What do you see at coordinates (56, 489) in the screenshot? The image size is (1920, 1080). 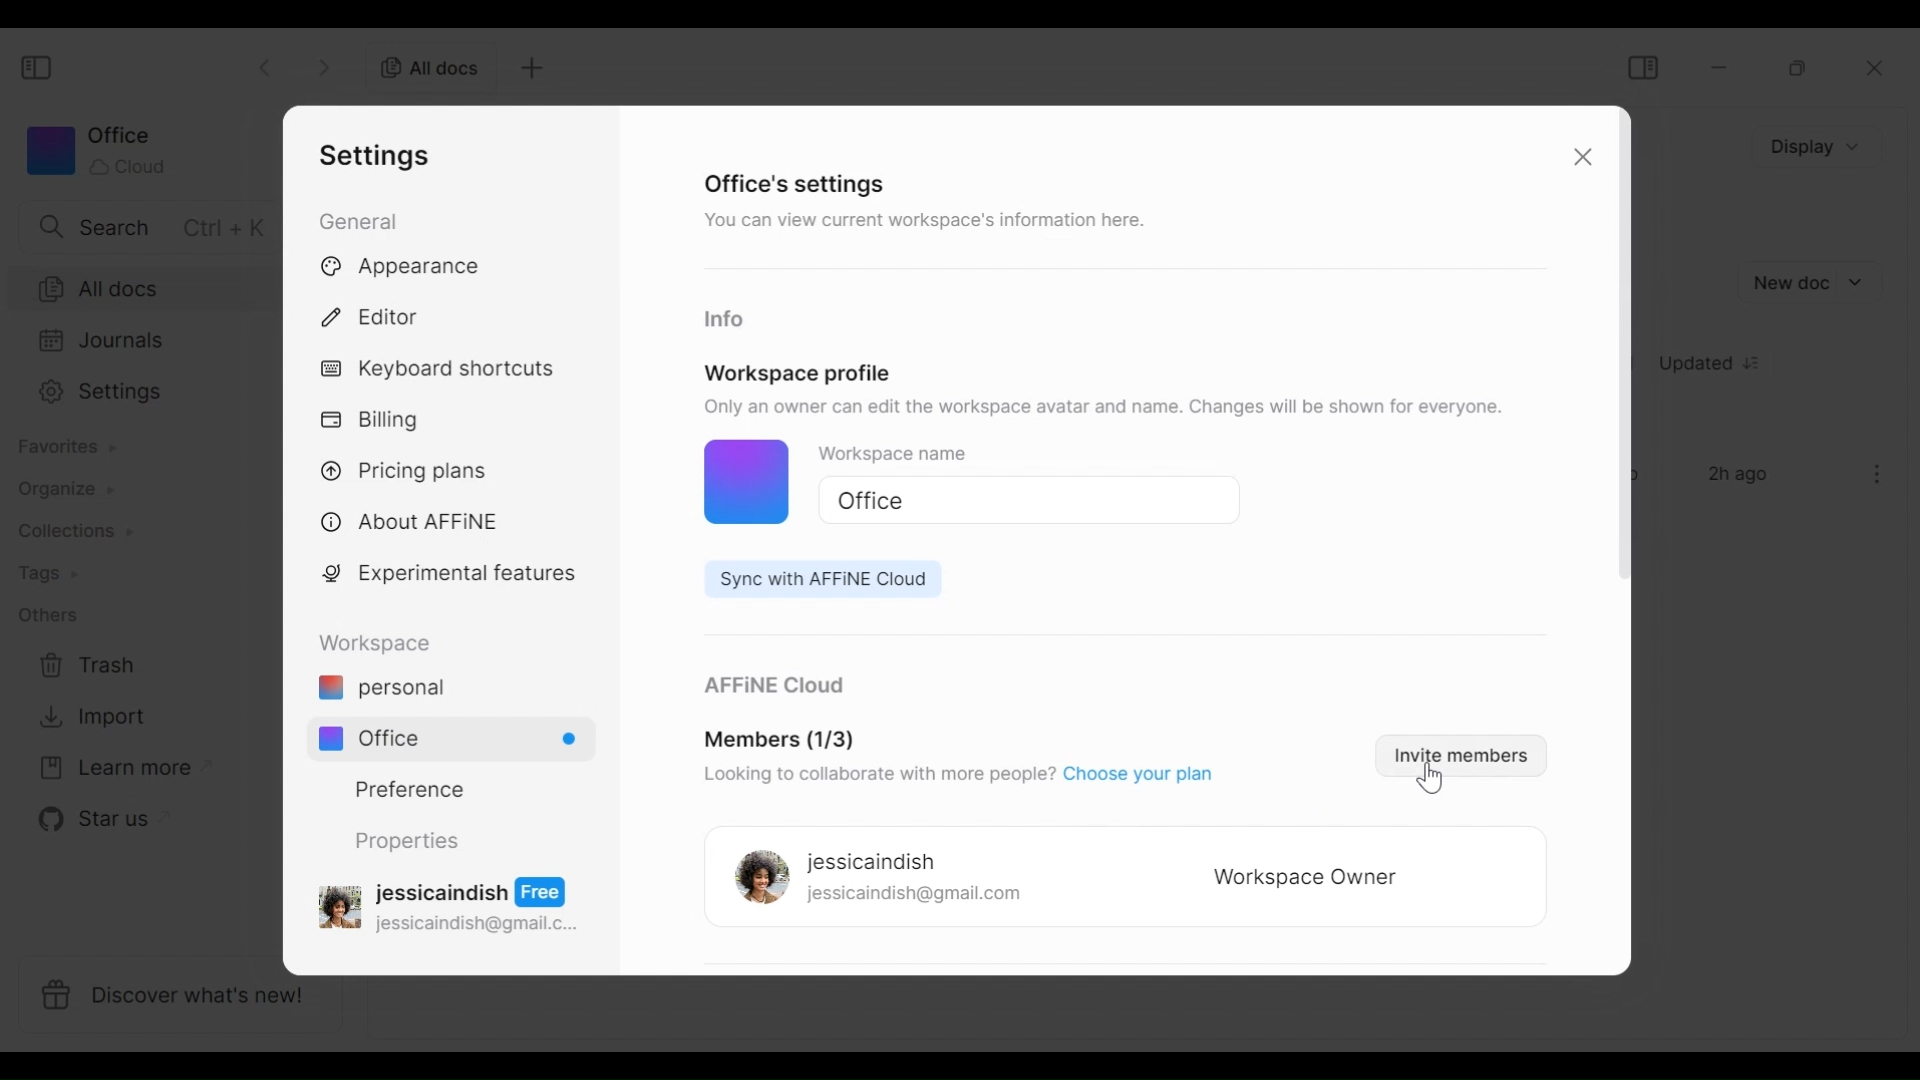 I see `Organize` at bounding box center [56, 489].